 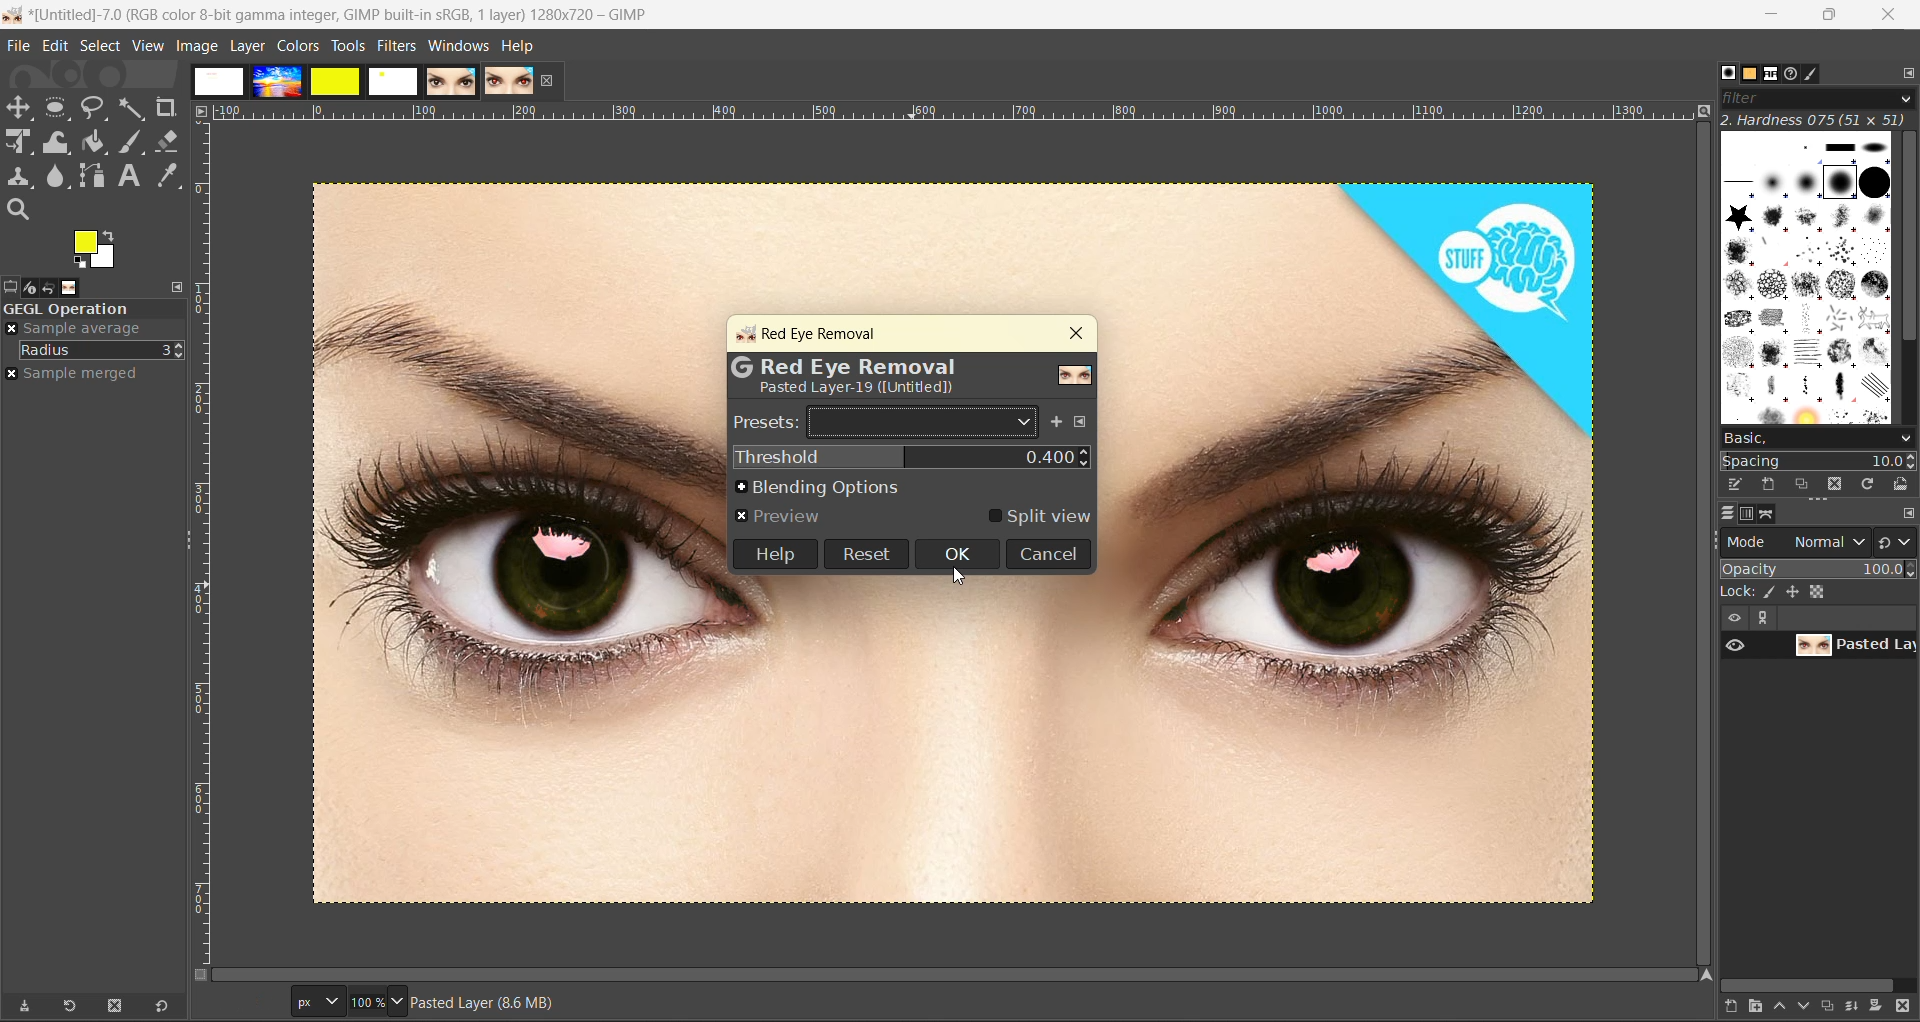 I want to click on layer, so click(x=1719, y=515).